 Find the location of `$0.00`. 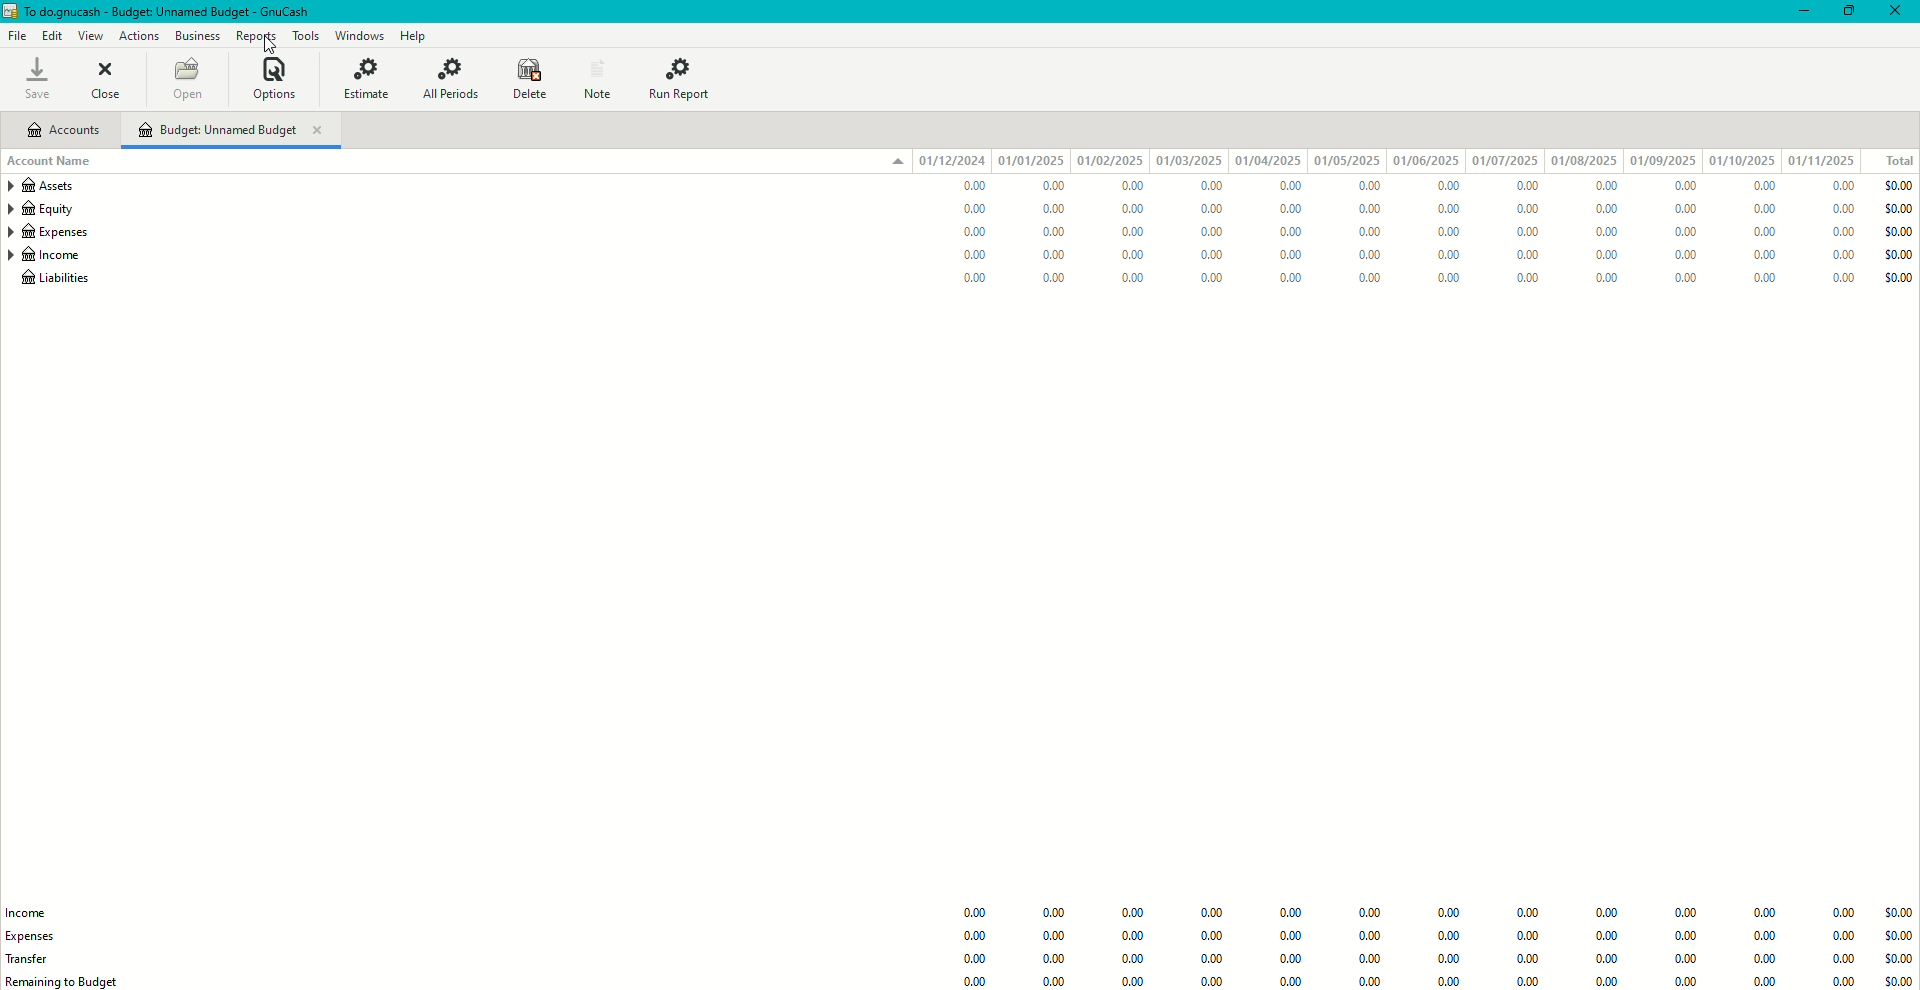

$0.00 is located at coordinates (1899, 232).